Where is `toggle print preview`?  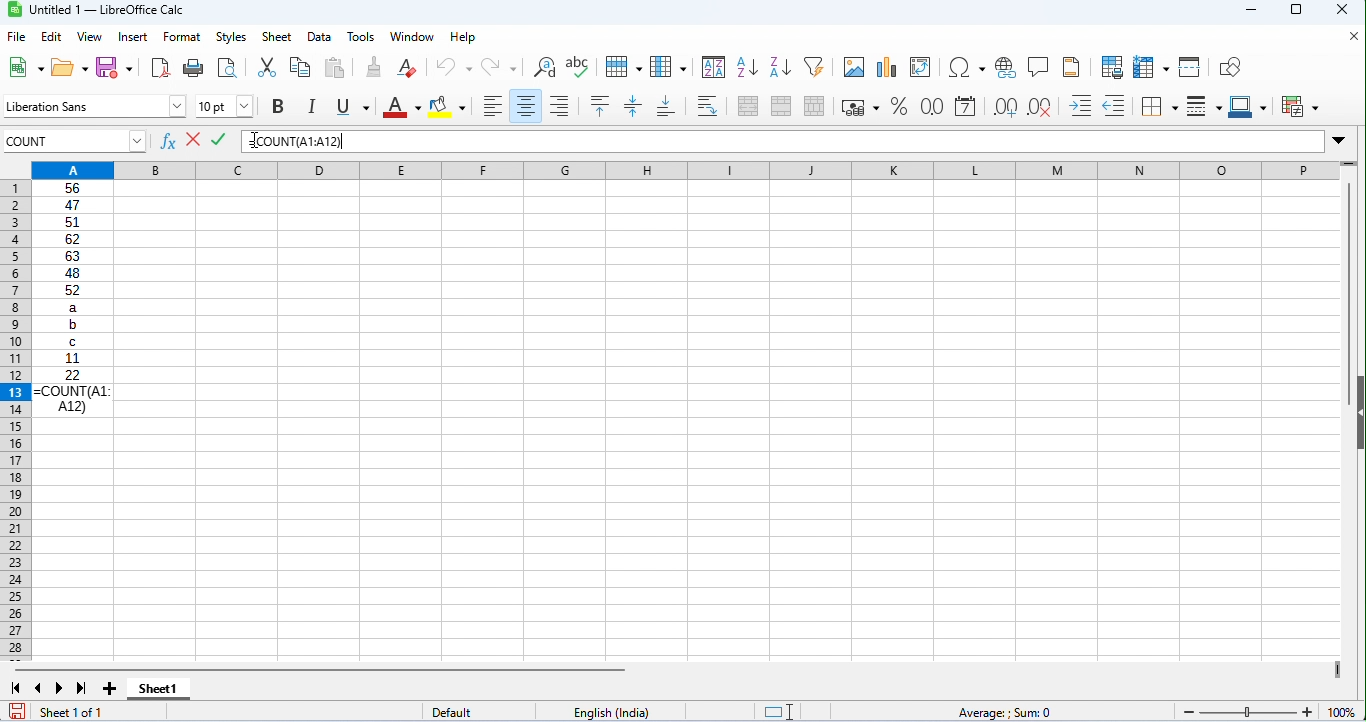 toggle print preview is located at coordinates (227, 67).